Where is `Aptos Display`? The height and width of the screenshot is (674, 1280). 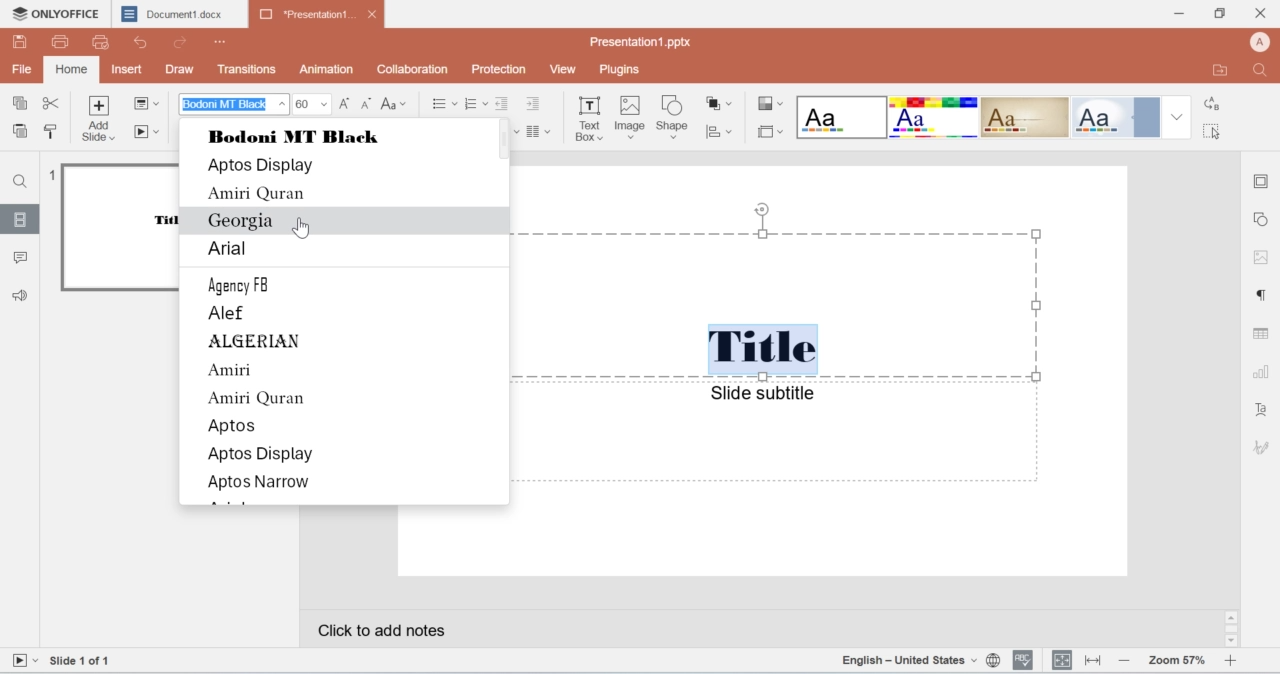
Aptos Display is located at coordinates (261, 456).